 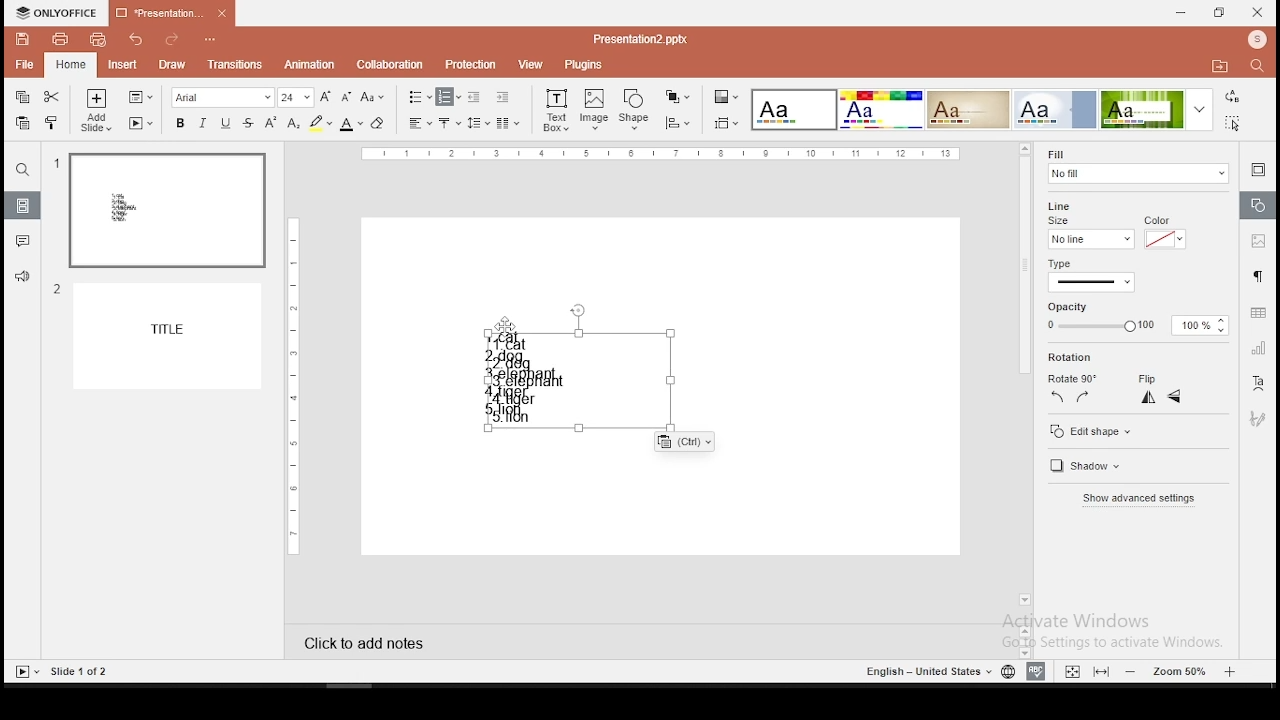 I want to click on slide 1, so click(x=166, y=211).